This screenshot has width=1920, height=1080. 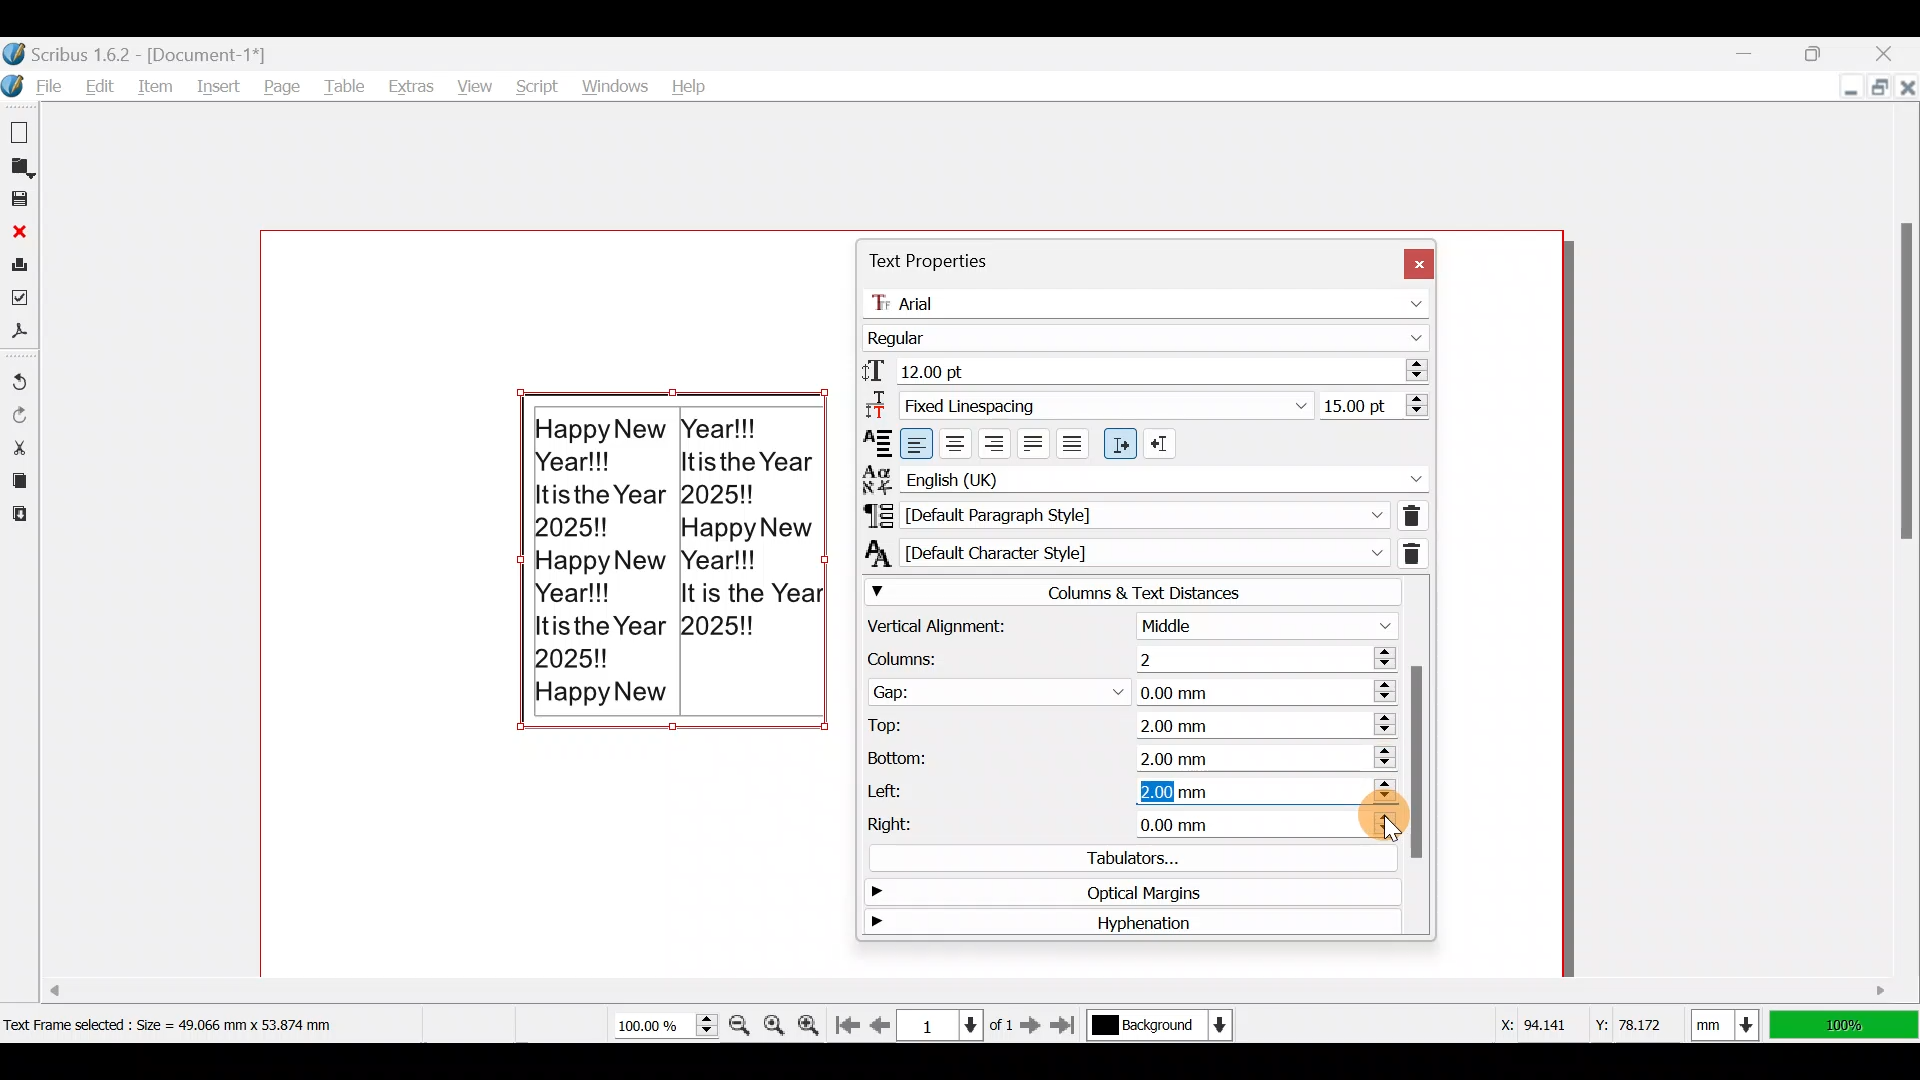 I want to click on Scroll bar, so click(x=804, y=980).